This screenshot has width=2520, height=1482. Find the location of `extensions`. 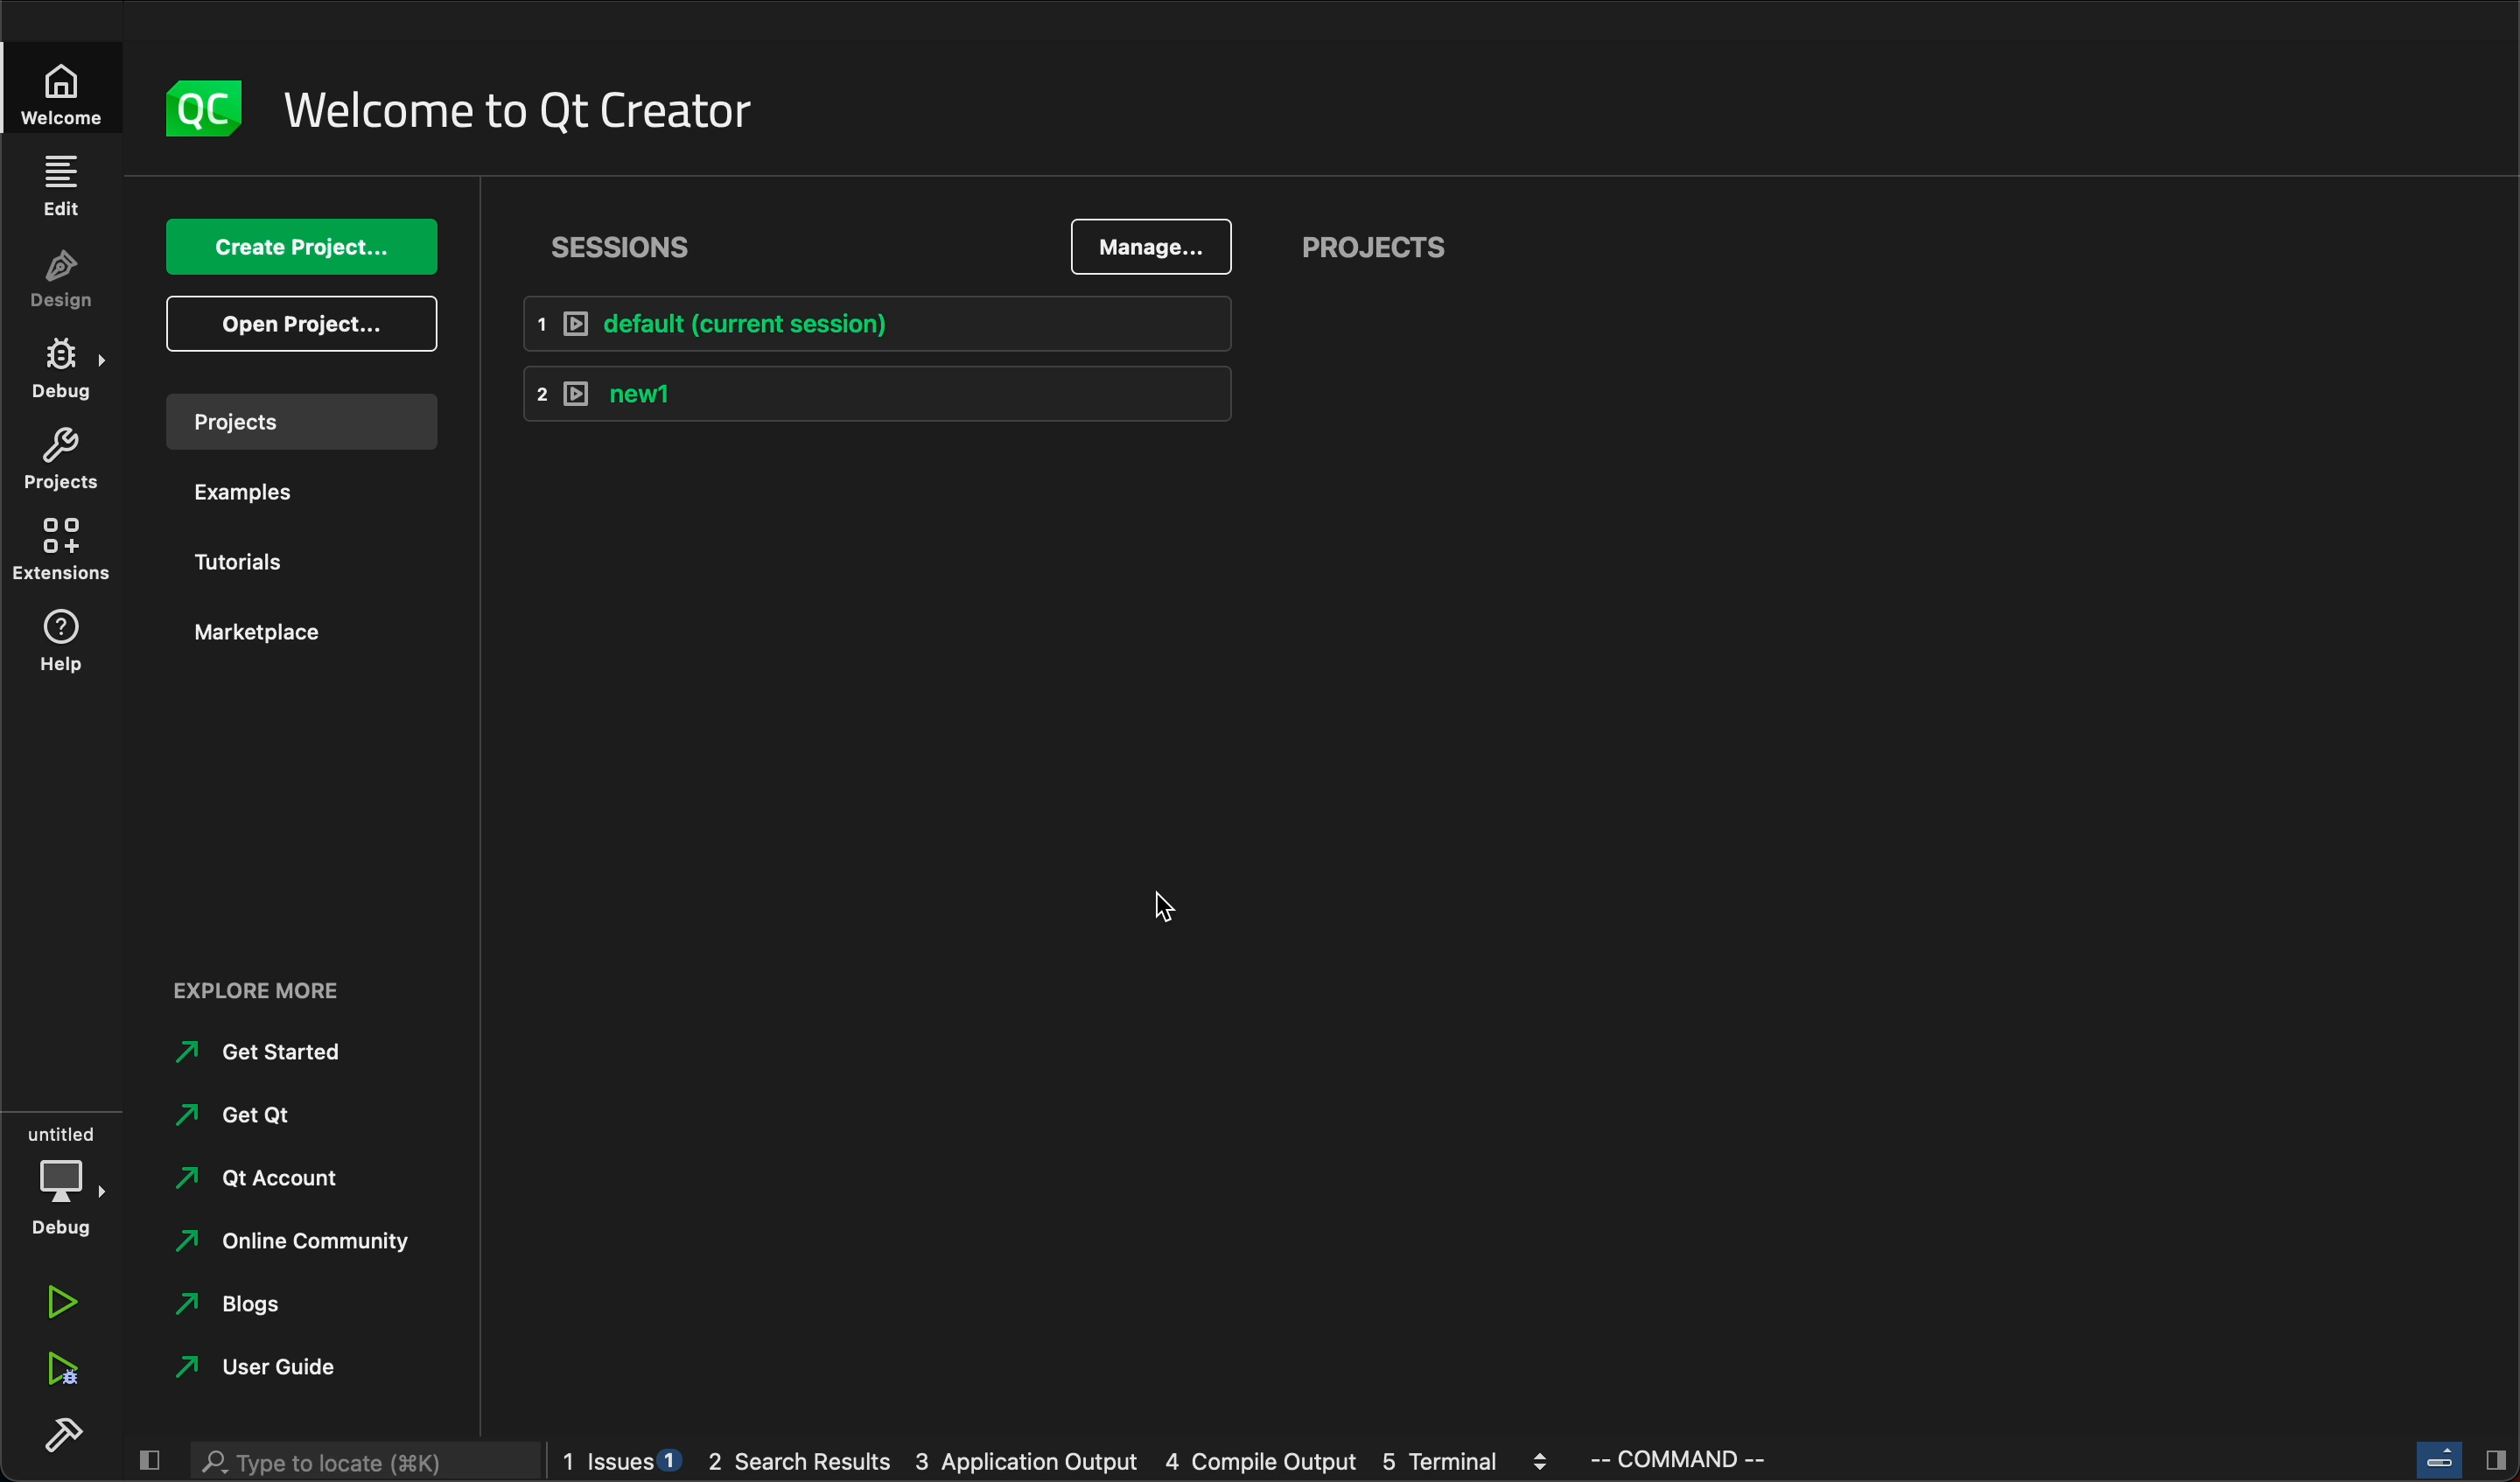

extensions is located at coordinates (61, 551).